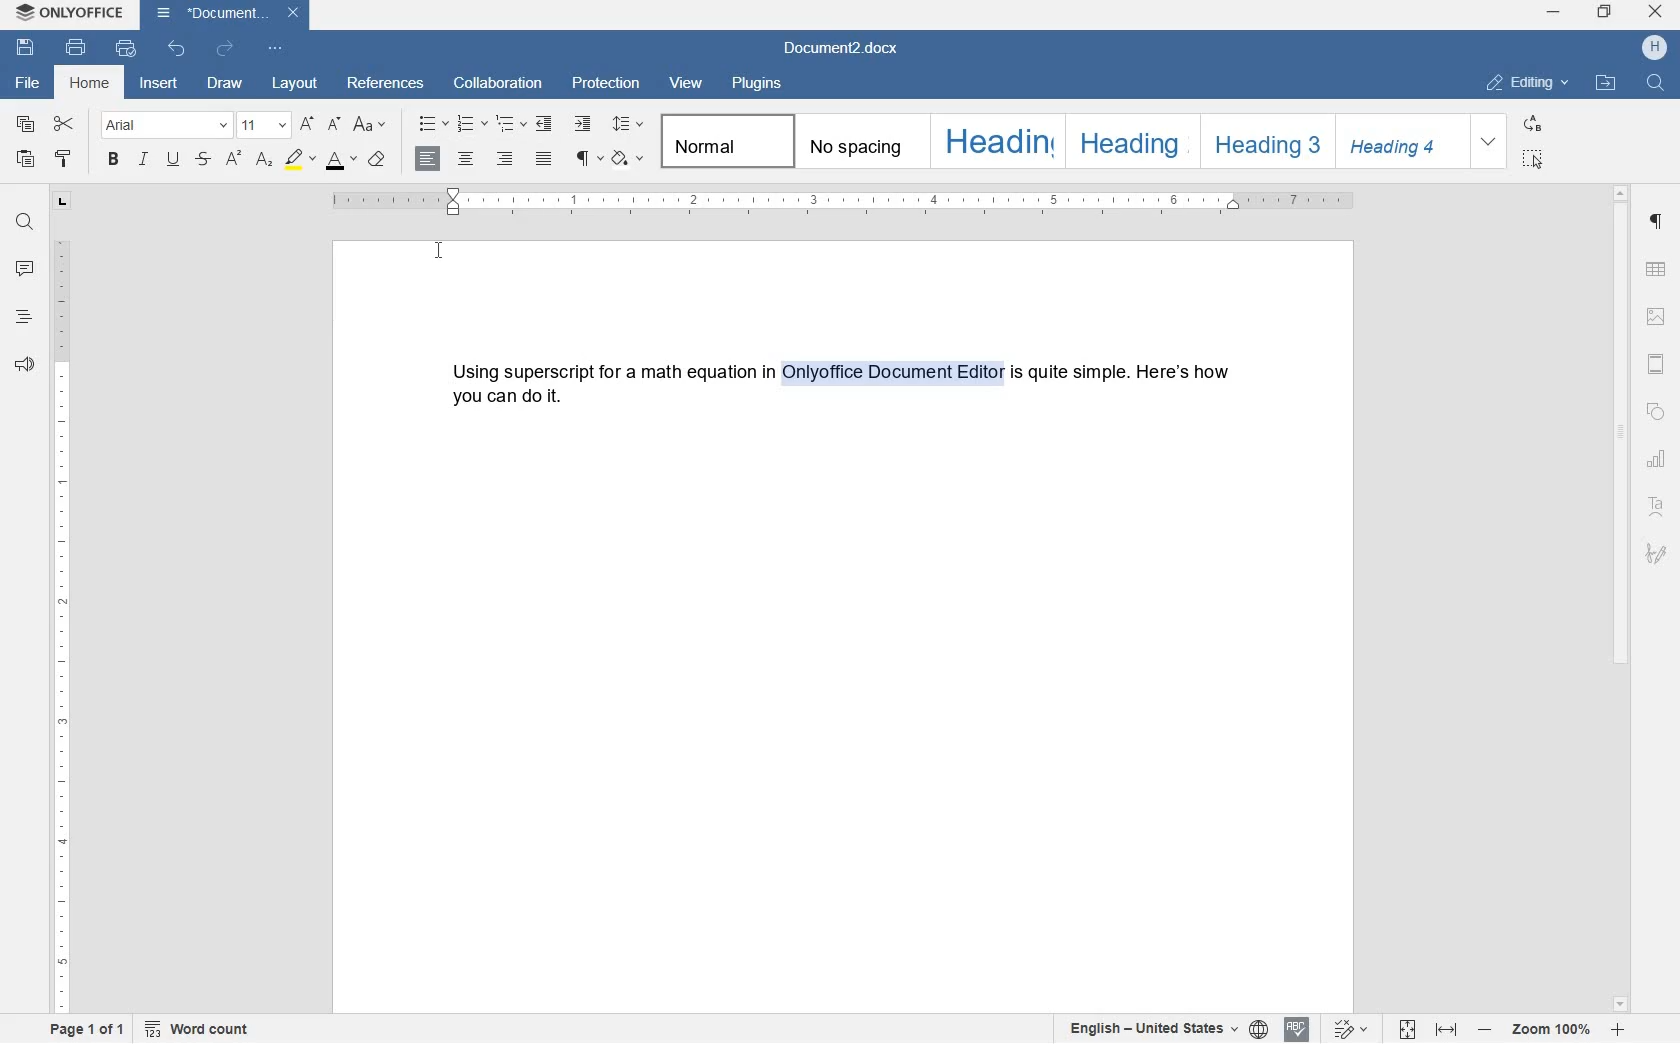  I want to click on headings, so click(24, 317).